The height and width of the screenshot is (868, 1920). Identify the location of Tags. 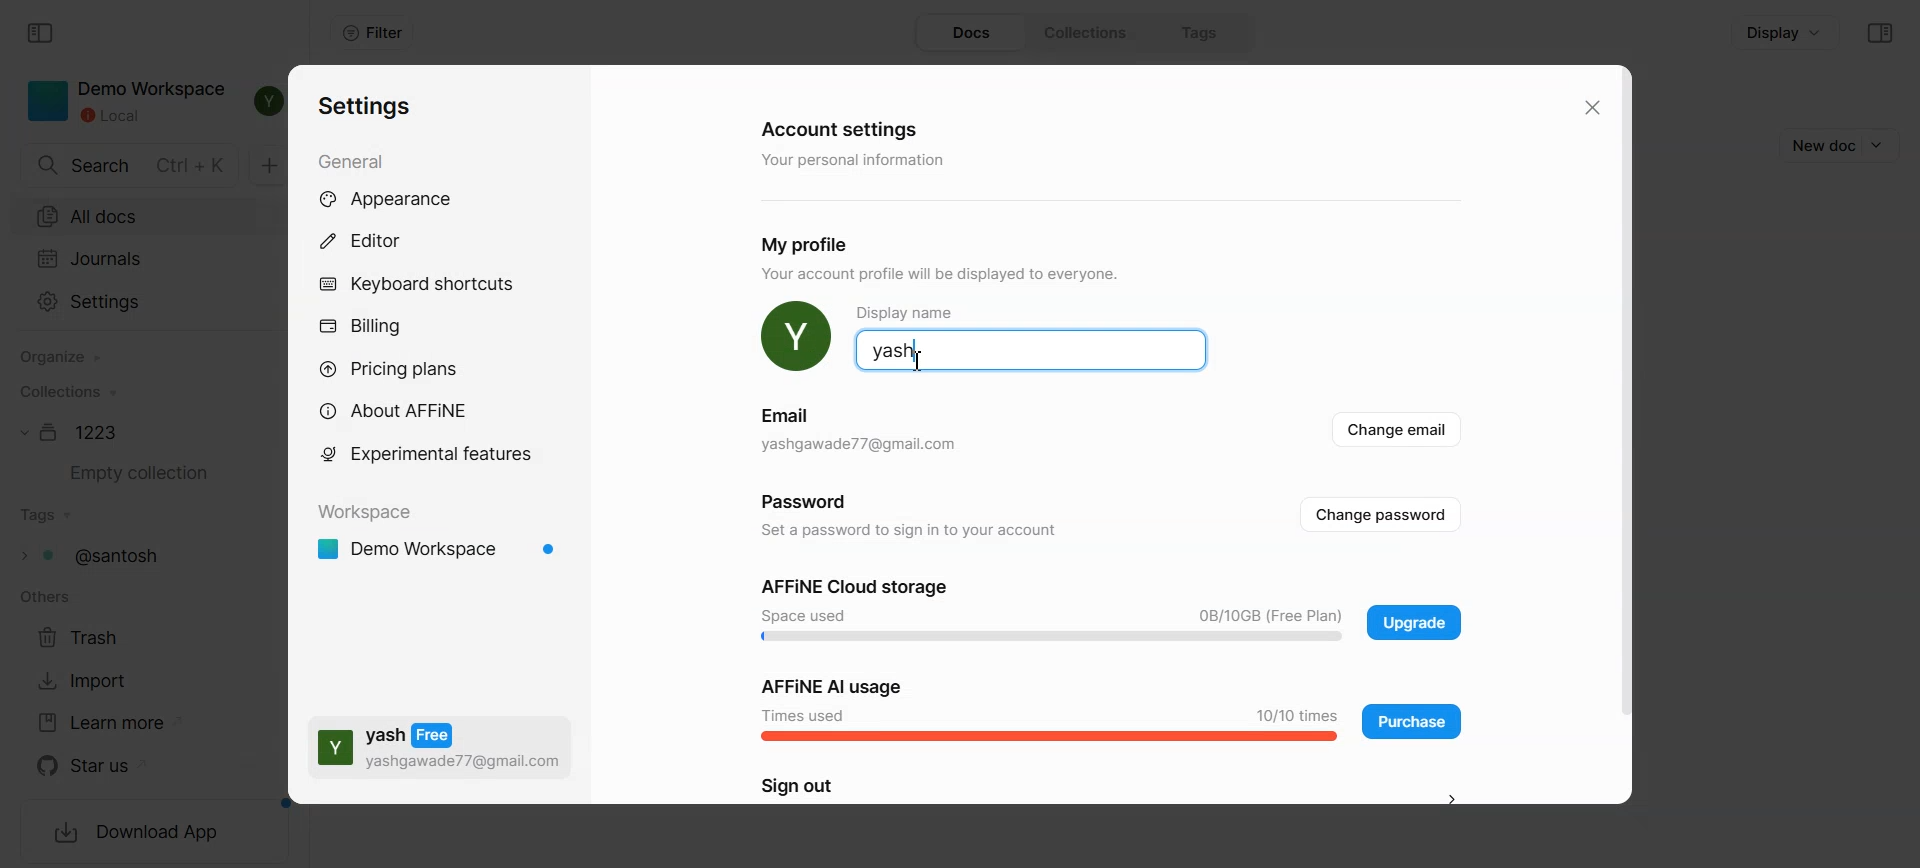
(1202, 32).